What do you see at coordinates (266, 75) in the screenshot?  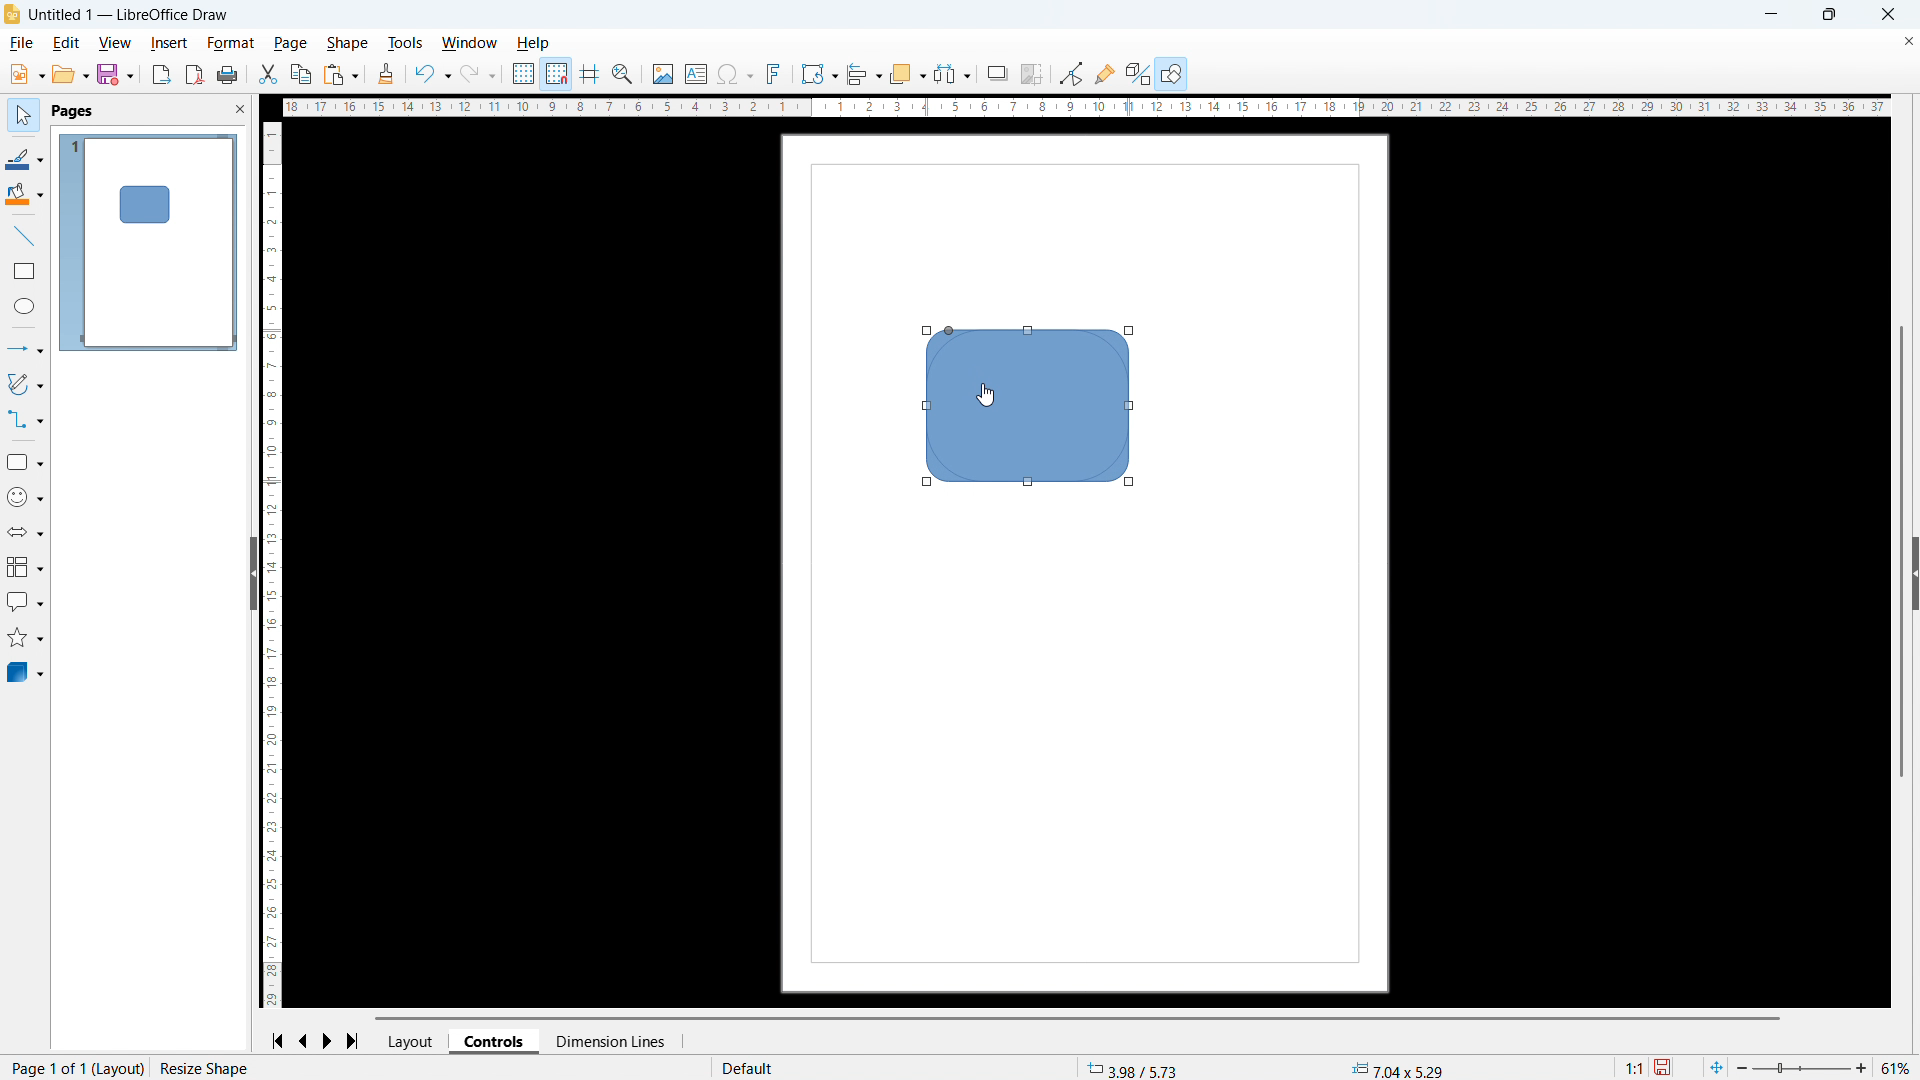 I see `cut ` at bounding box center [266, 75].